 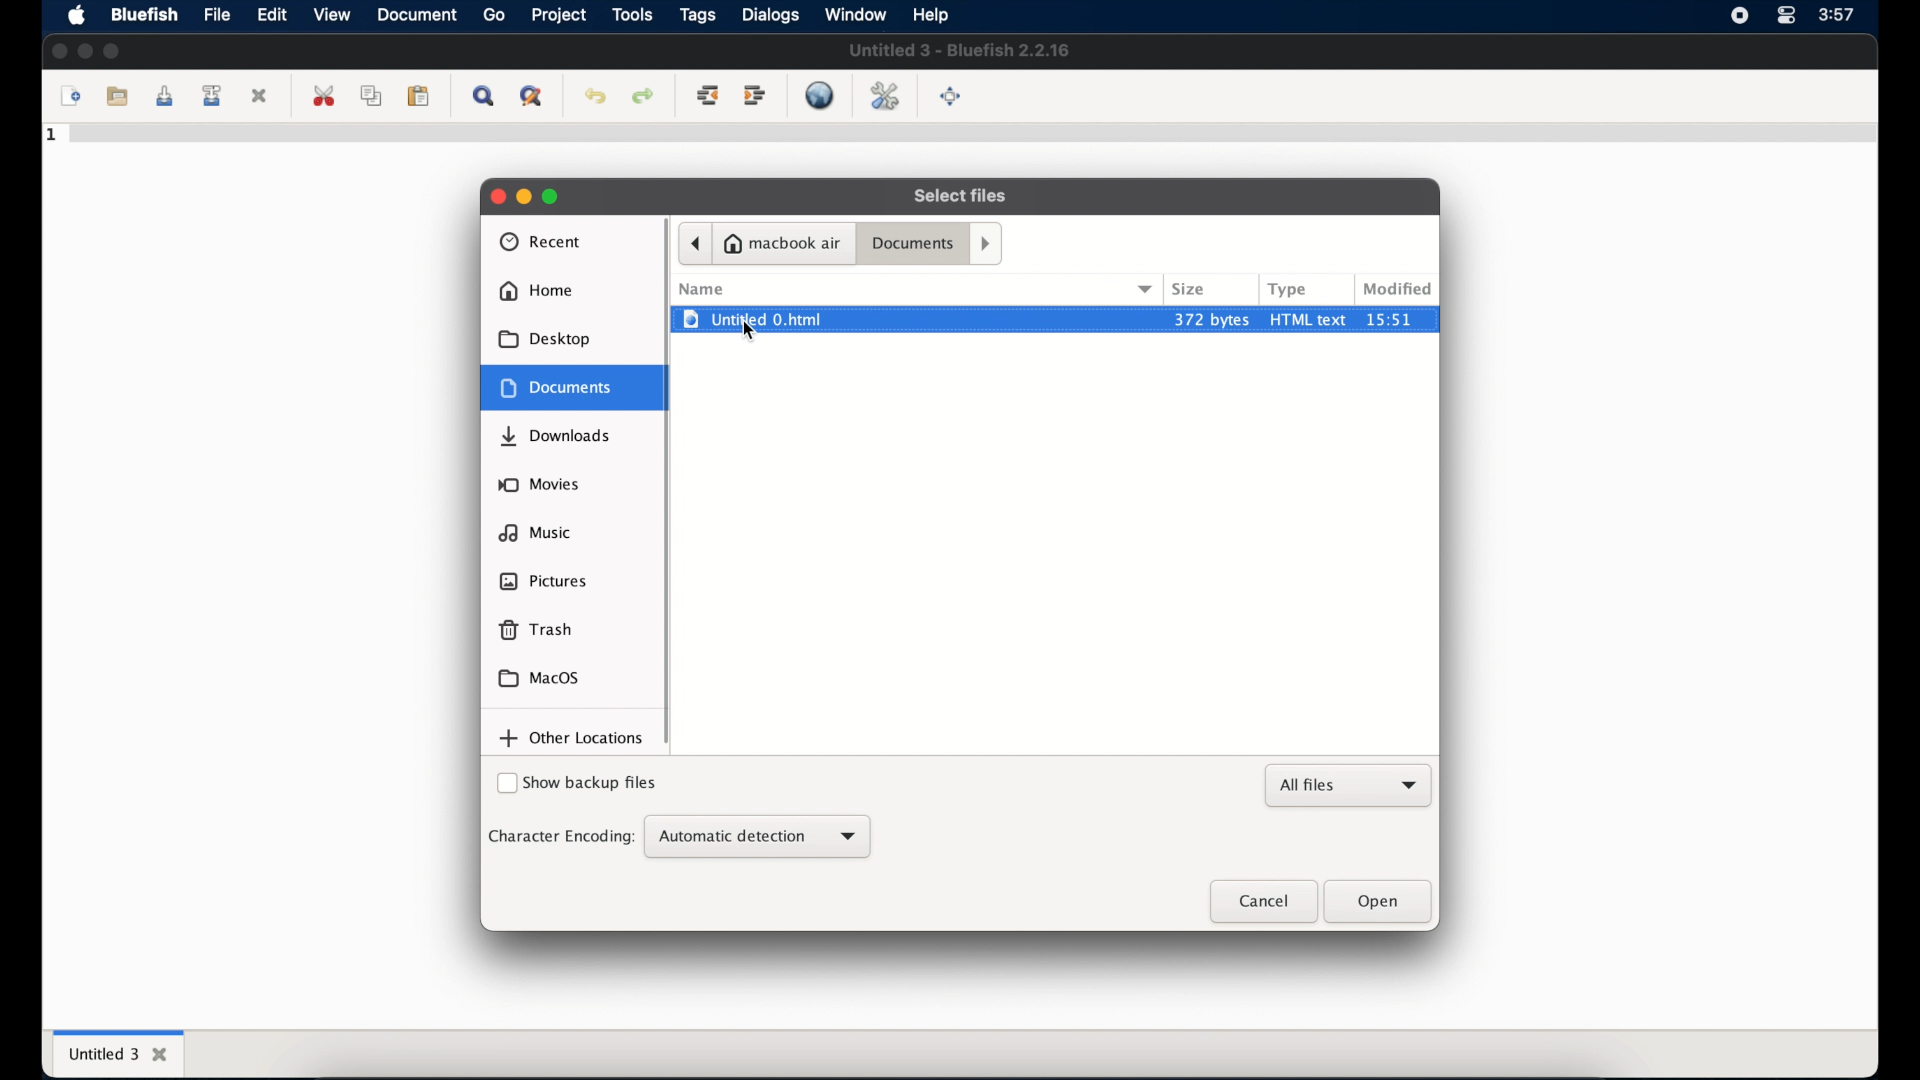 I want to click on Untitied 3 - Bluefish 2.2.16, so click(x=961, y=51).